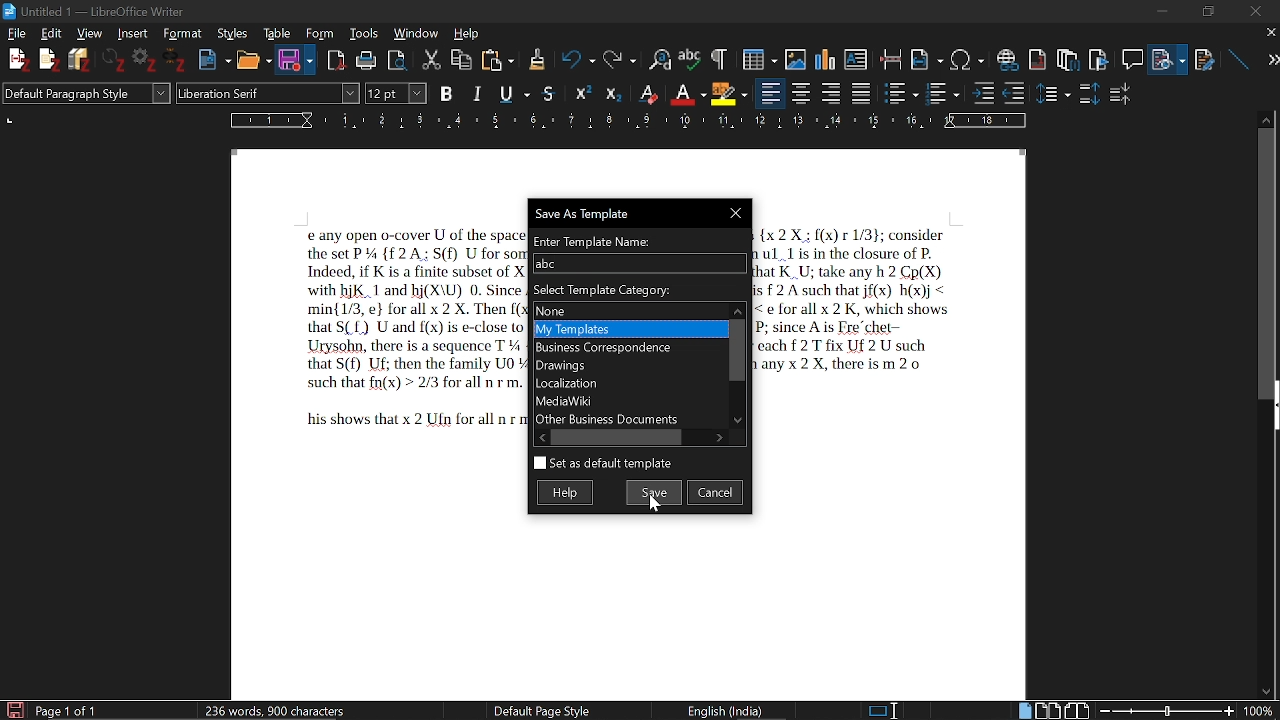 The width and height of the screenshot is (1280, 720). What do you see at coordinates (617, 58) in the screenshot?
I see `Redo` at bounding box center [617, 58].